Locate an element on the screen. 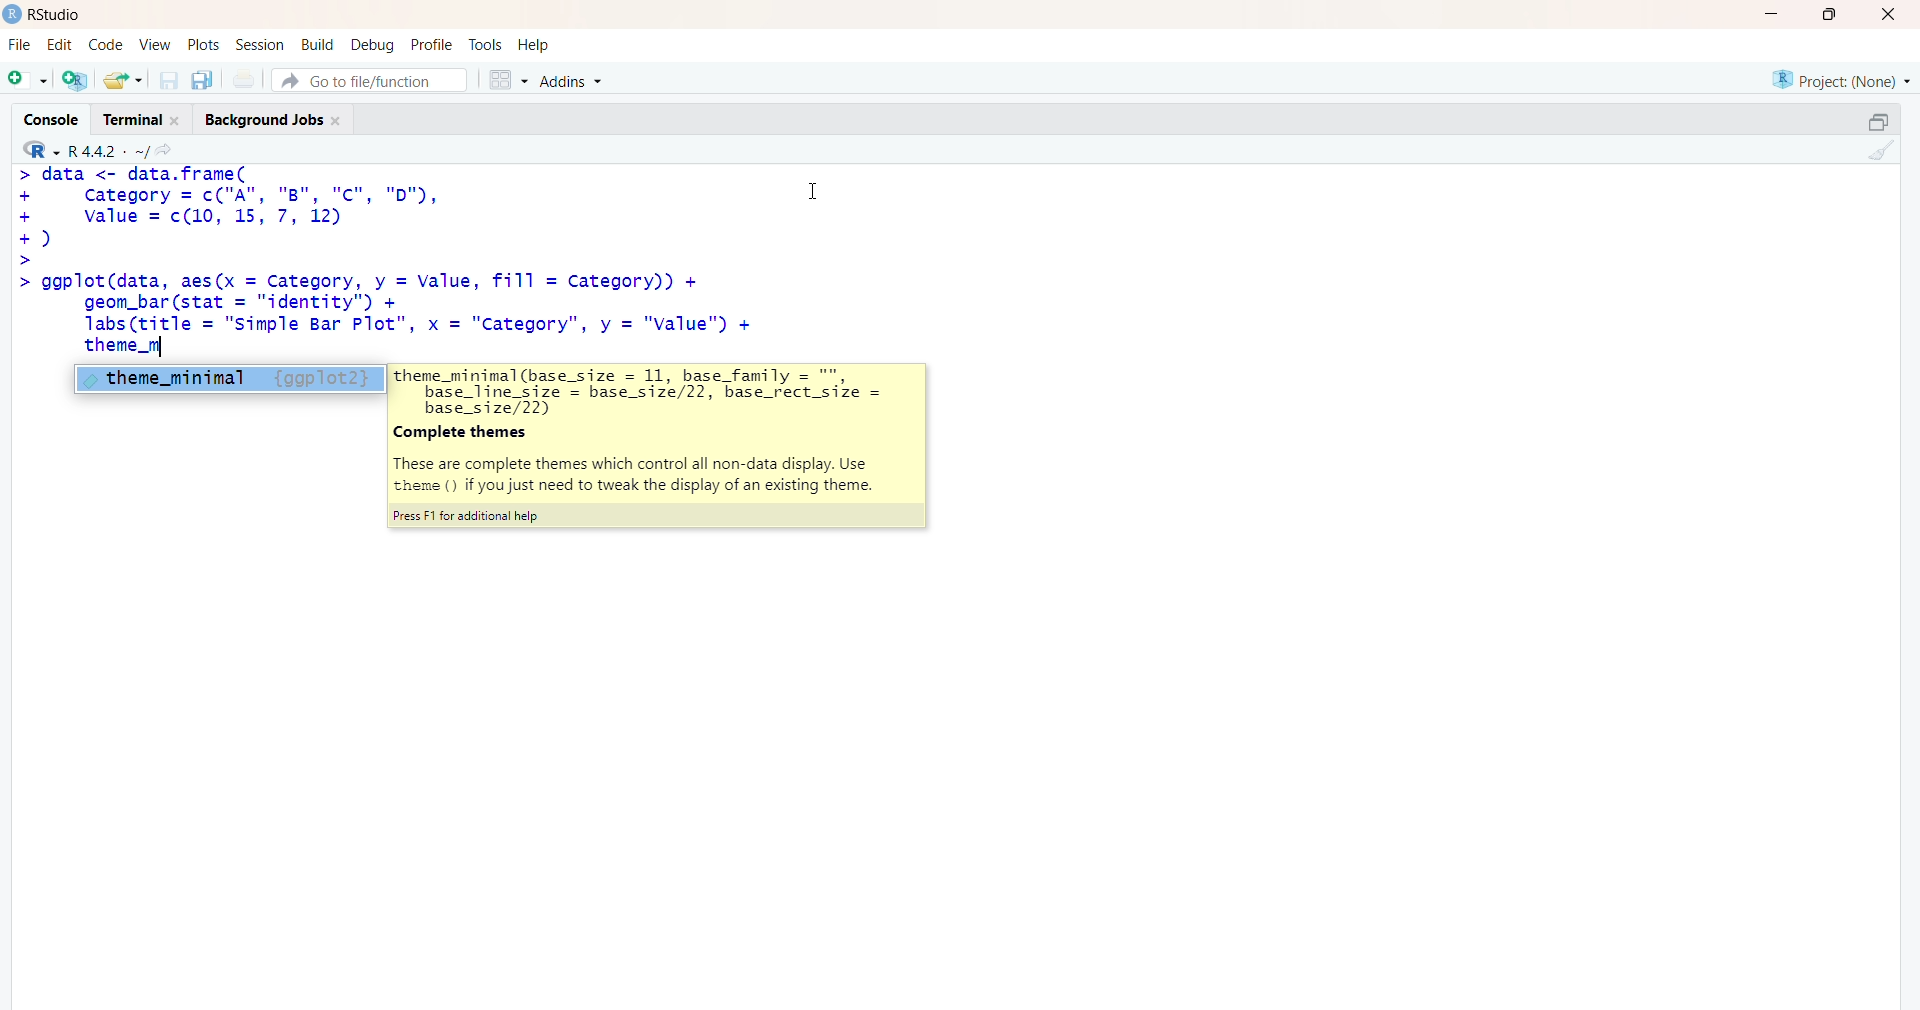 This screenshot has height=1010, width=1920. File is located at coordinates (20, 45).